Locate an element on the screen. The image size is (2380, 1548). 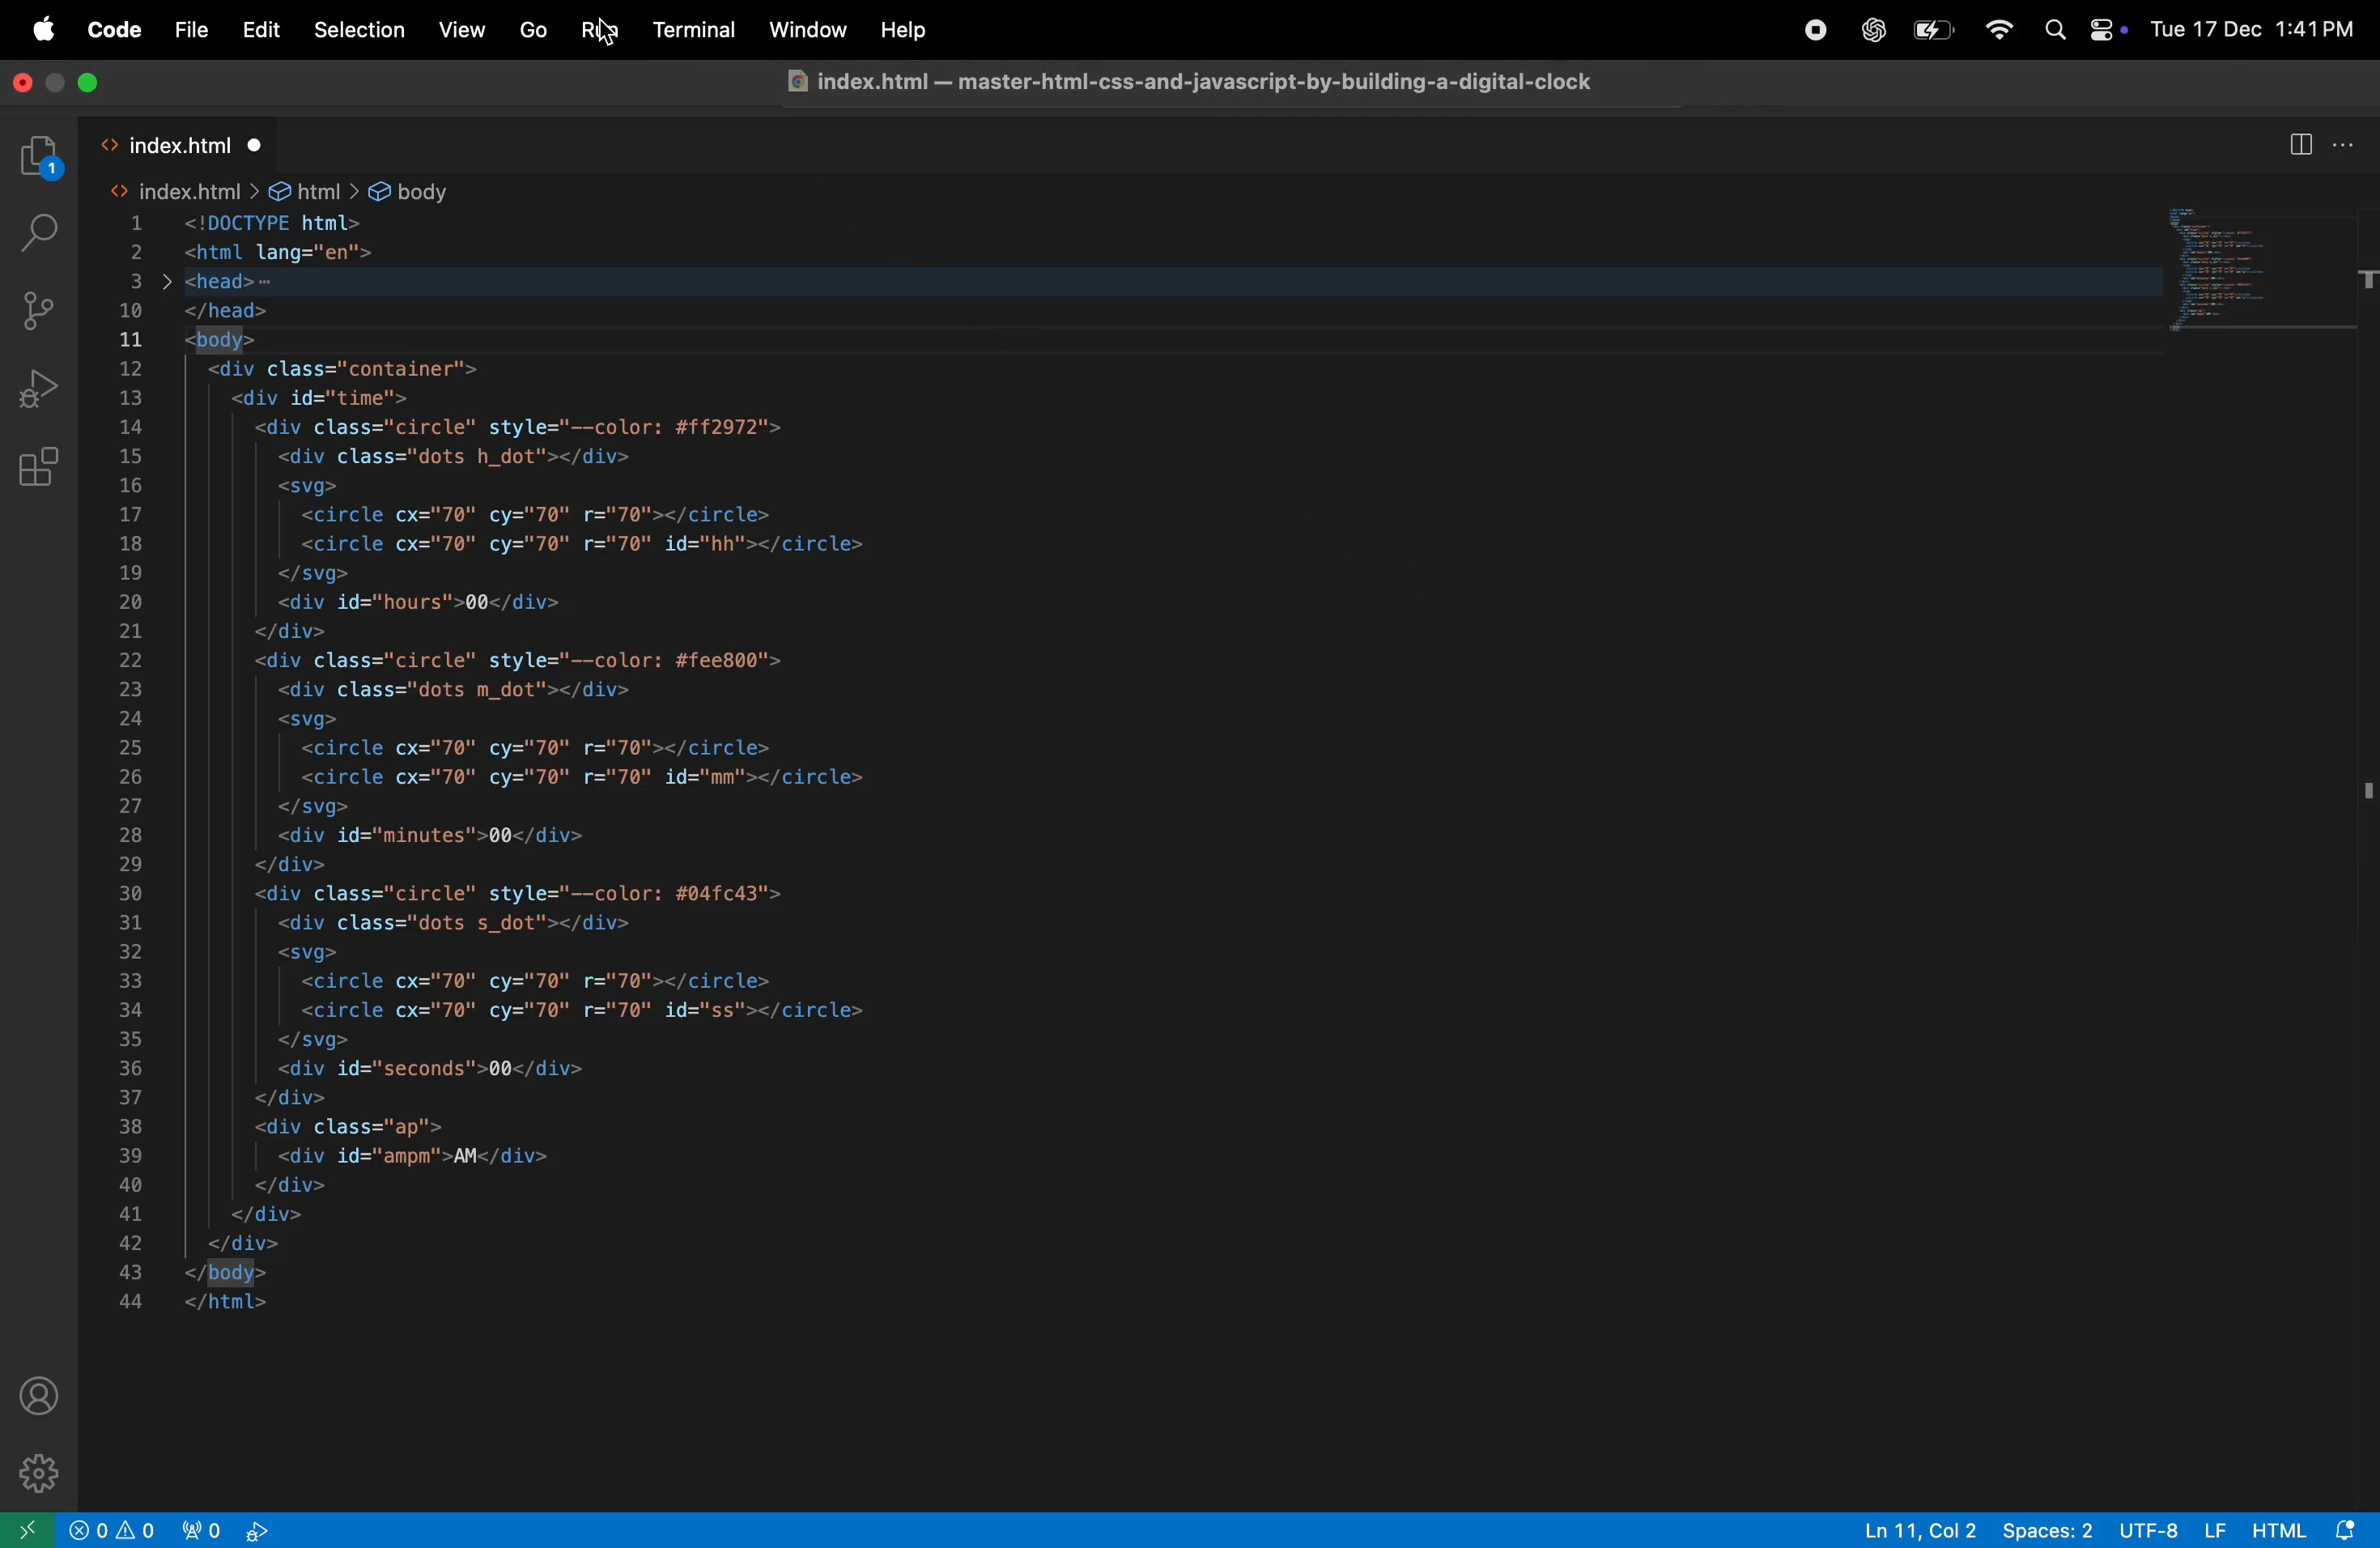
open remote is located at coordinates (28, 1528).